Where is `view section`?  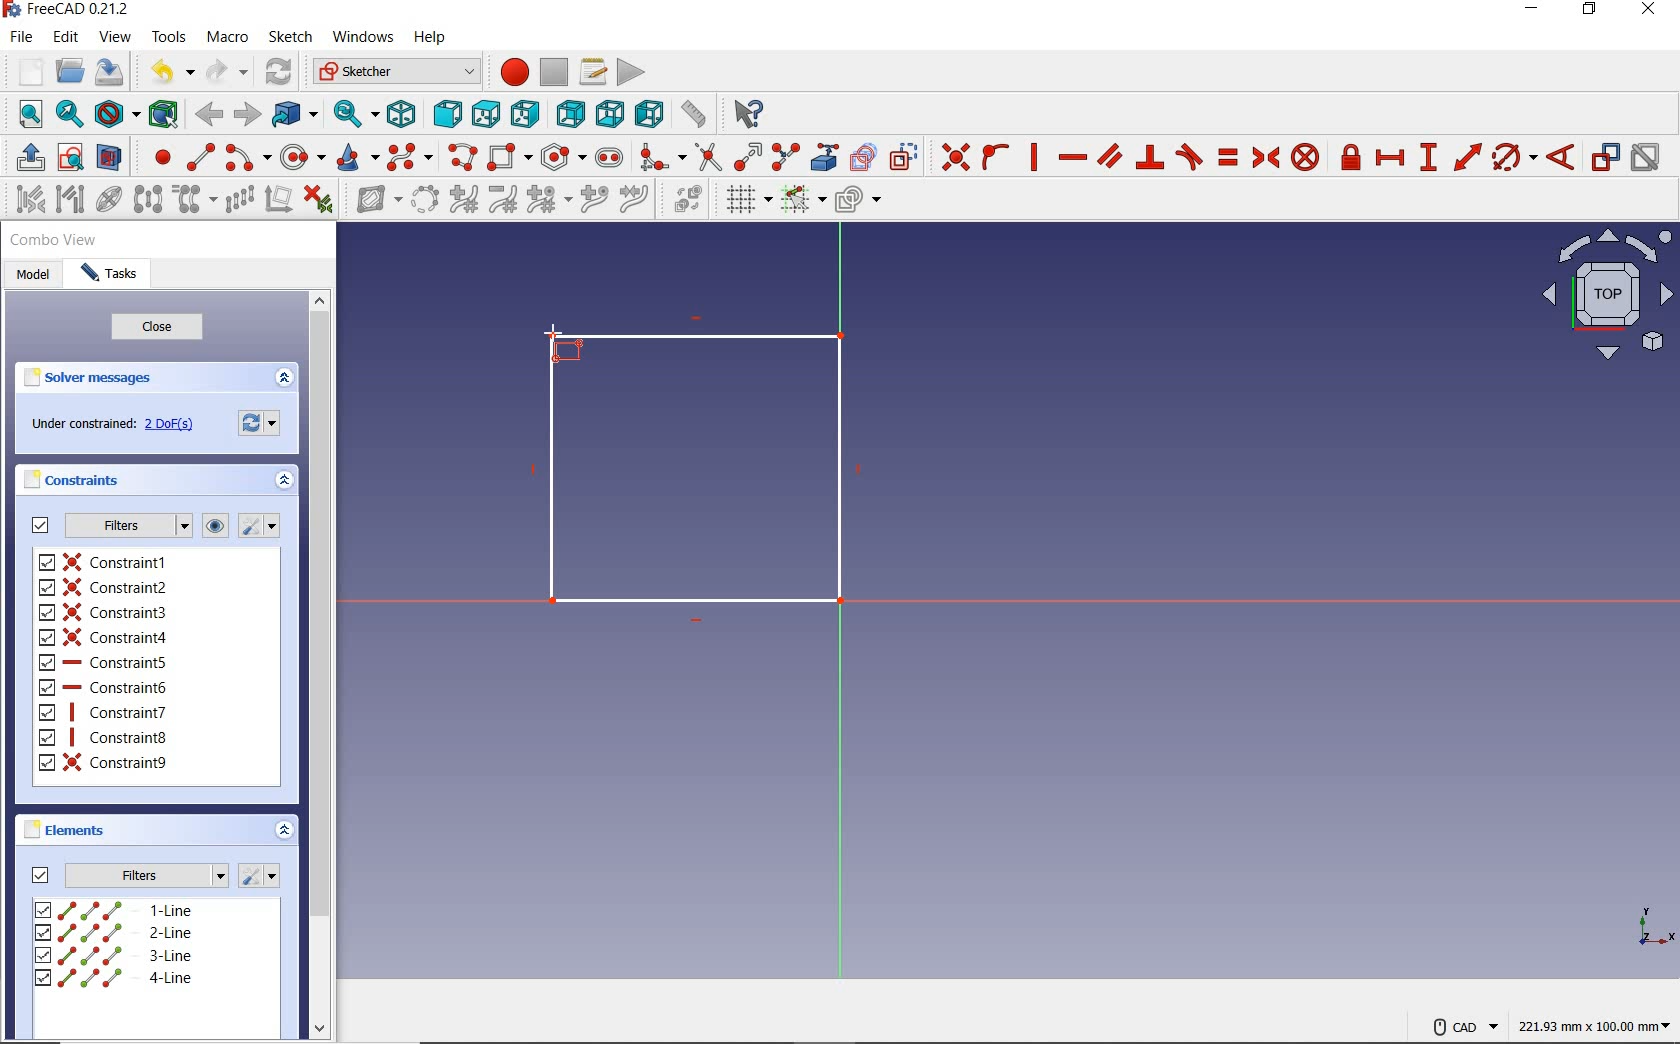
view section is located at coordinates (113, 158).